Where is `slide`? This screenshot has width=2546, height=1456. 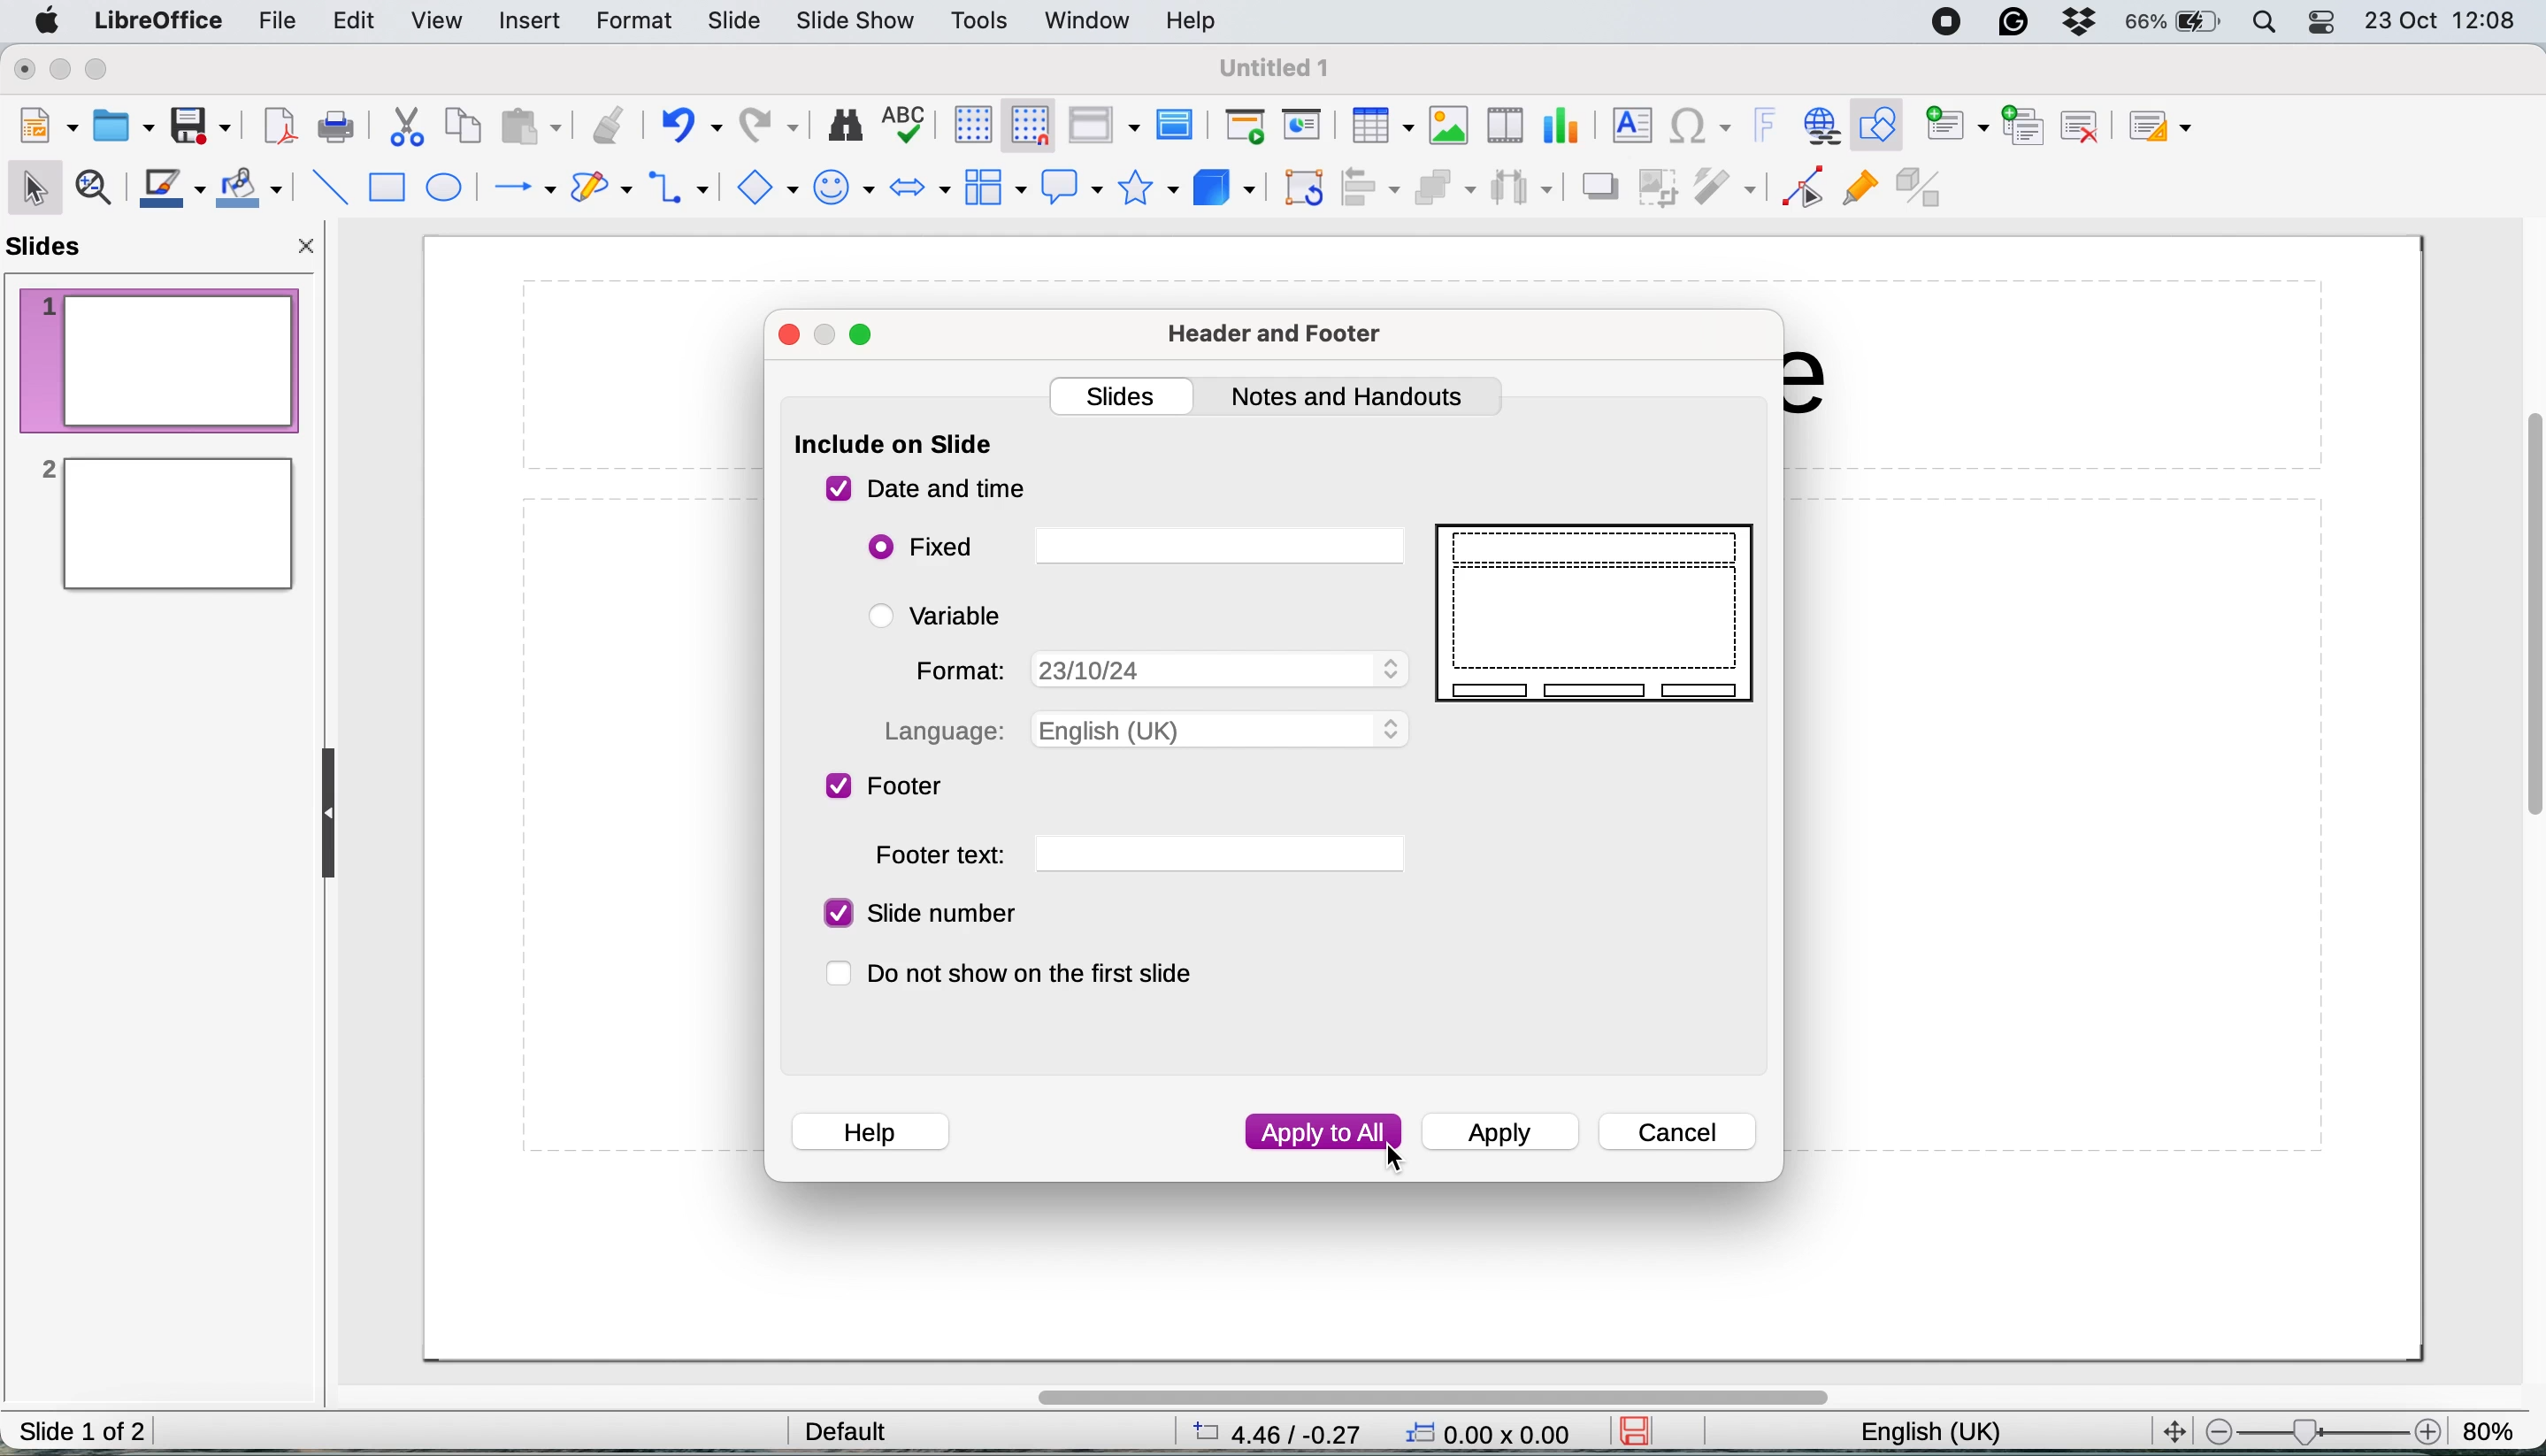 slide is located at coordinates (734, 23).